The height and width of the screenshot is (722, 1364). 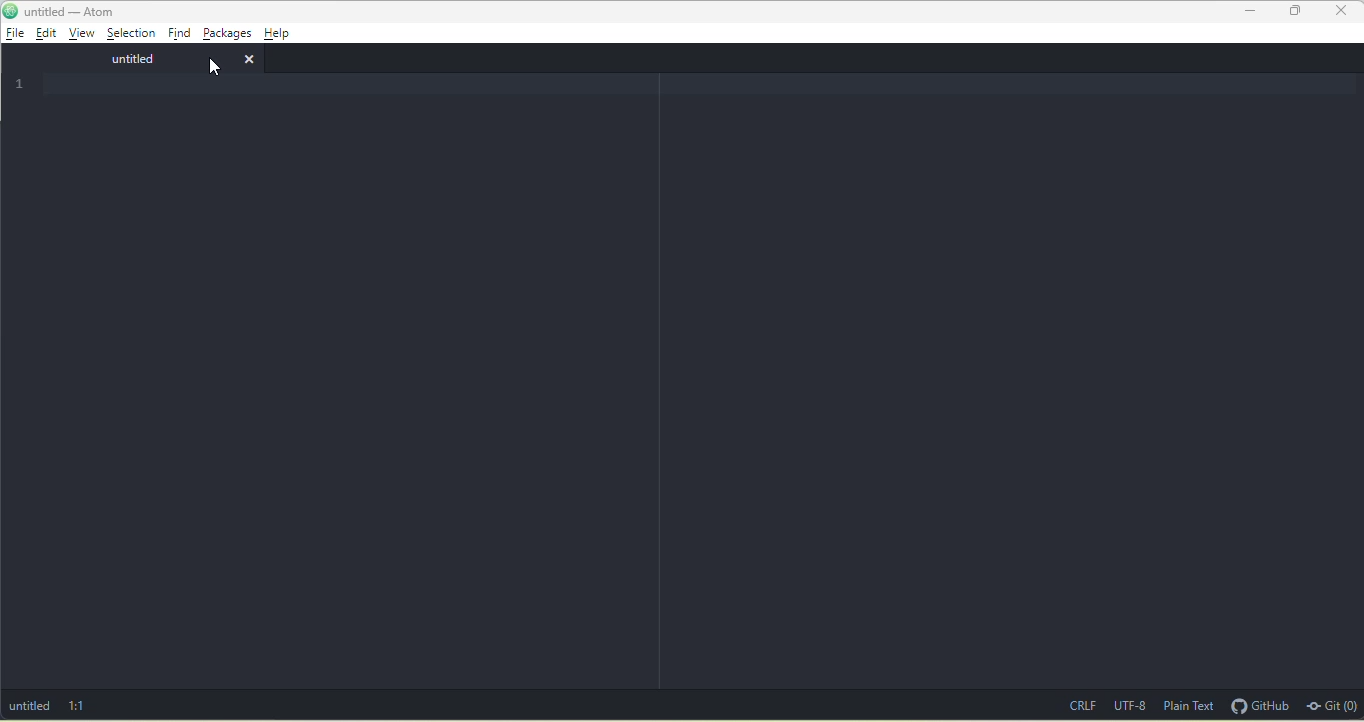 I want to click on 1:1, so click(x=82, y=705).